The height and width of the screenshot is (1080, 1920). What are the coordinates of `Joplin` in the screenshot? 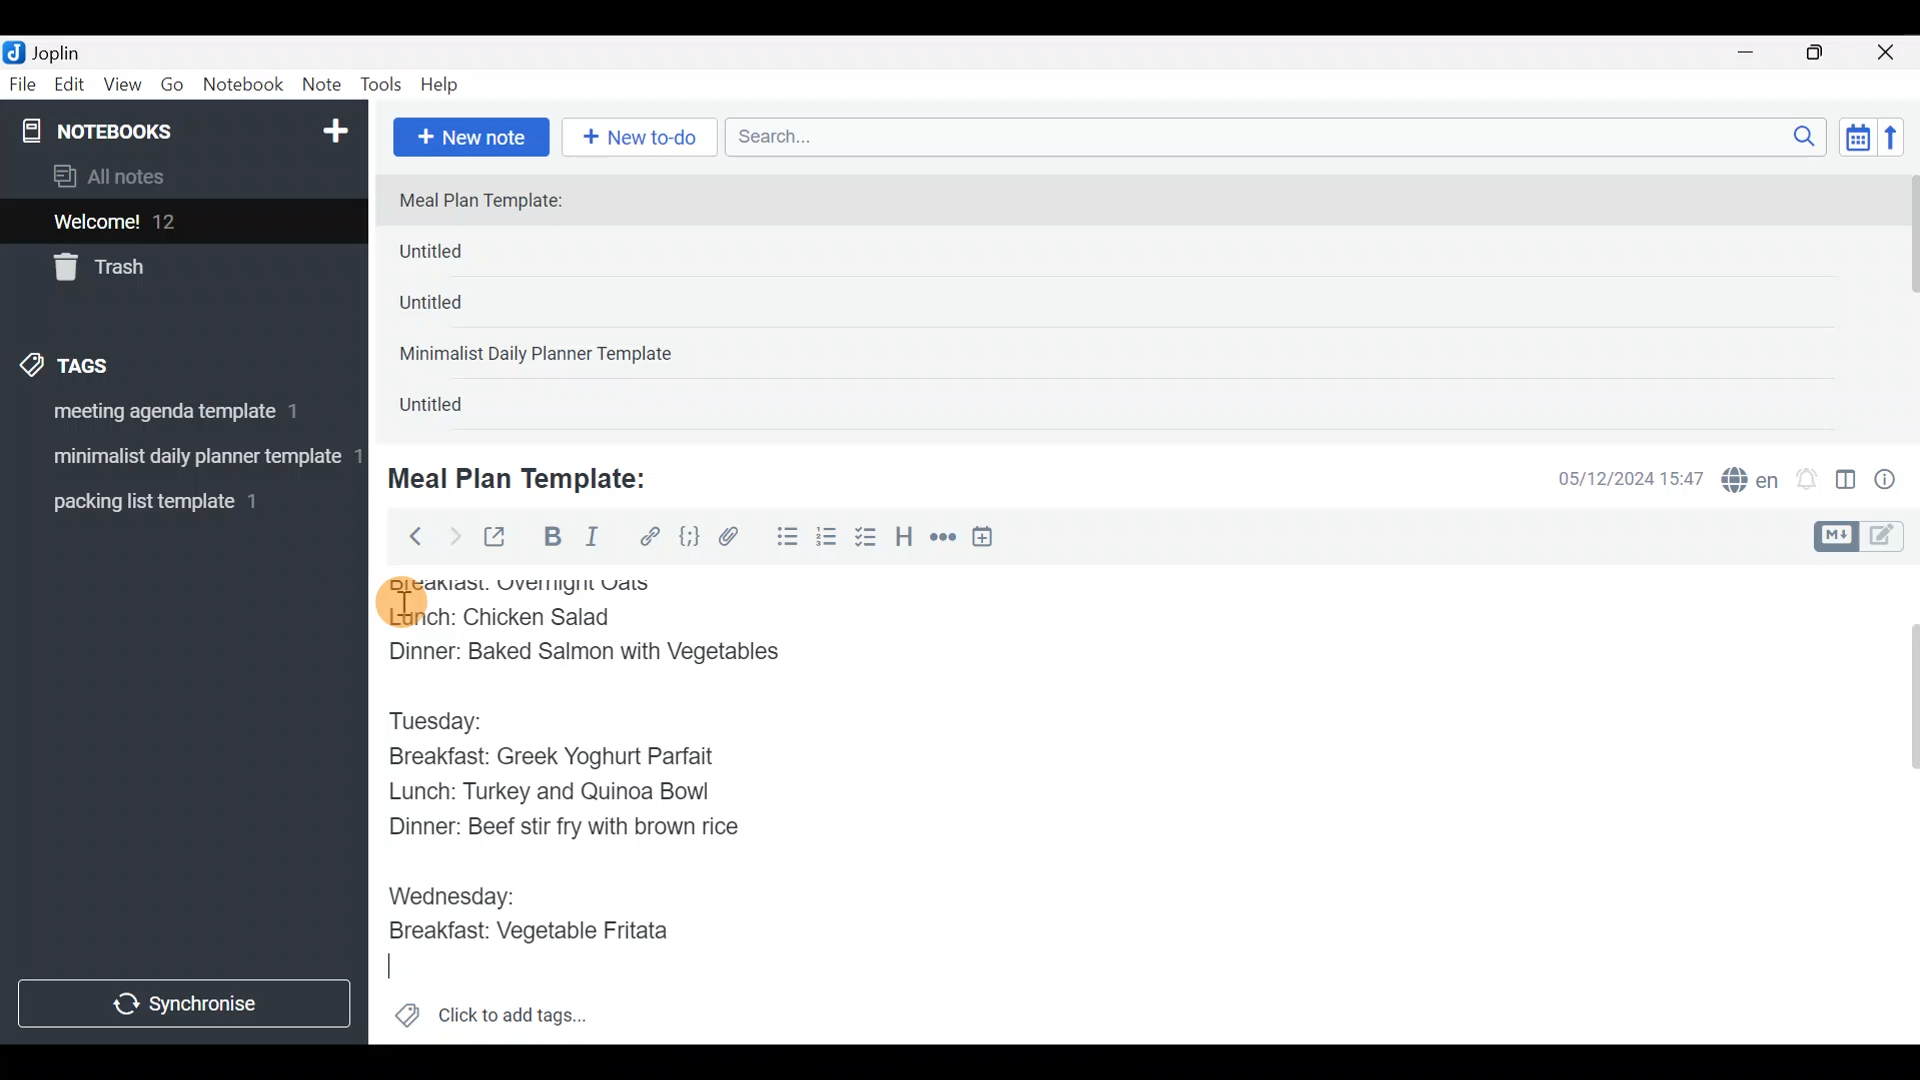 It's located at (69, 50).